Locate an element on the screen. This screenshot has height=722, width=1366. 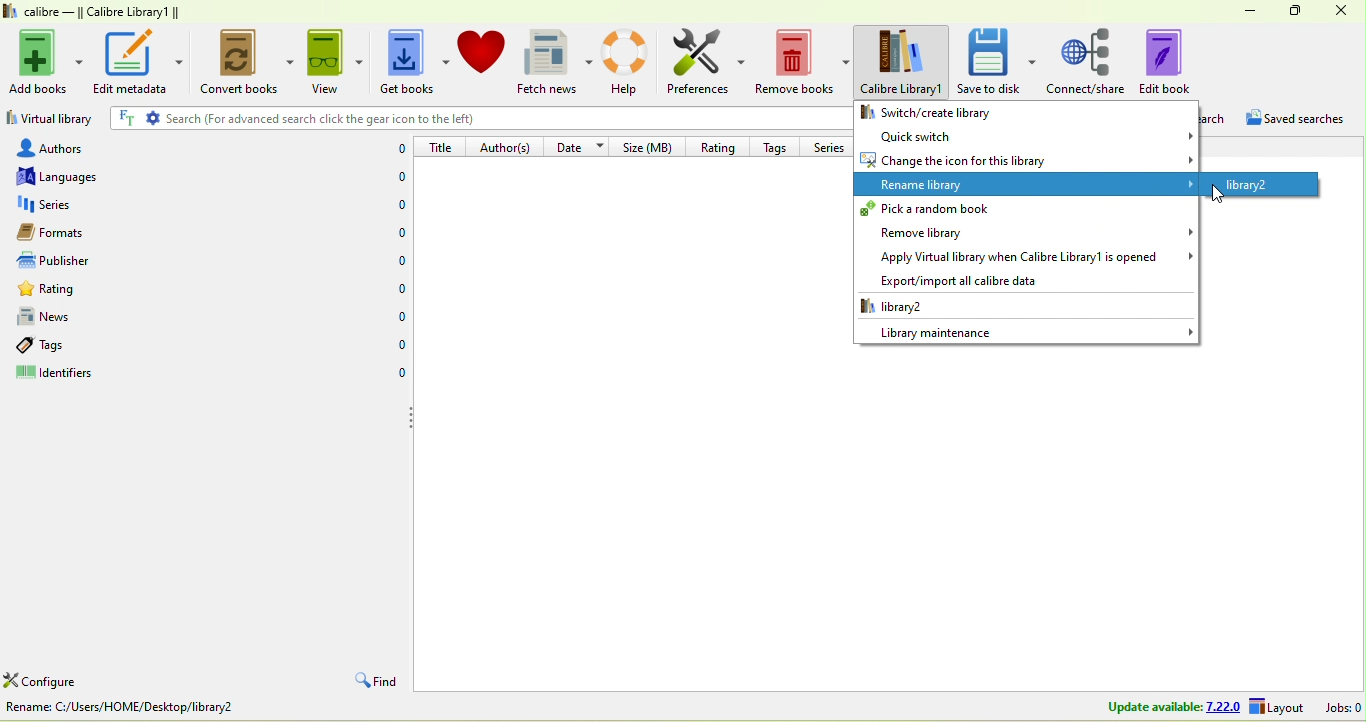
jobs 0 is located at coordinates (1343, 707).